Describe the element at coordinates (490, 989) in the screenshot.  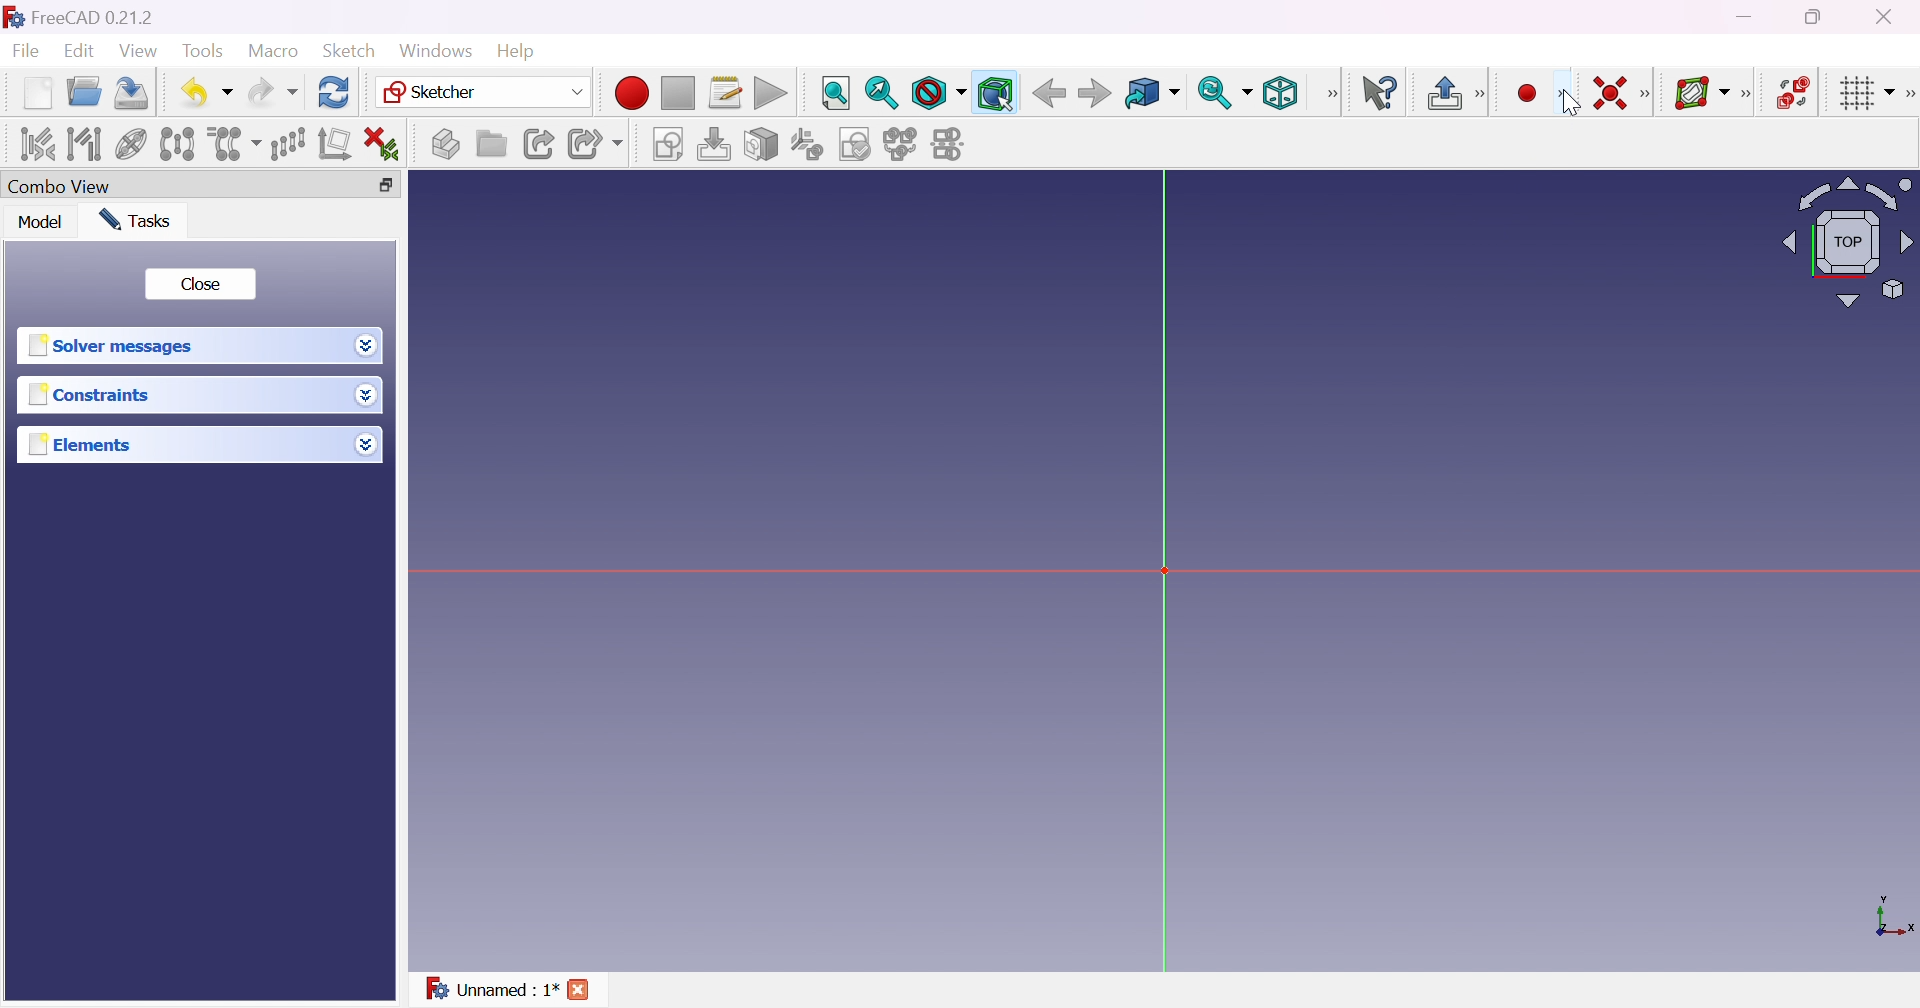
I see `Unnamed : 1*` at that location.